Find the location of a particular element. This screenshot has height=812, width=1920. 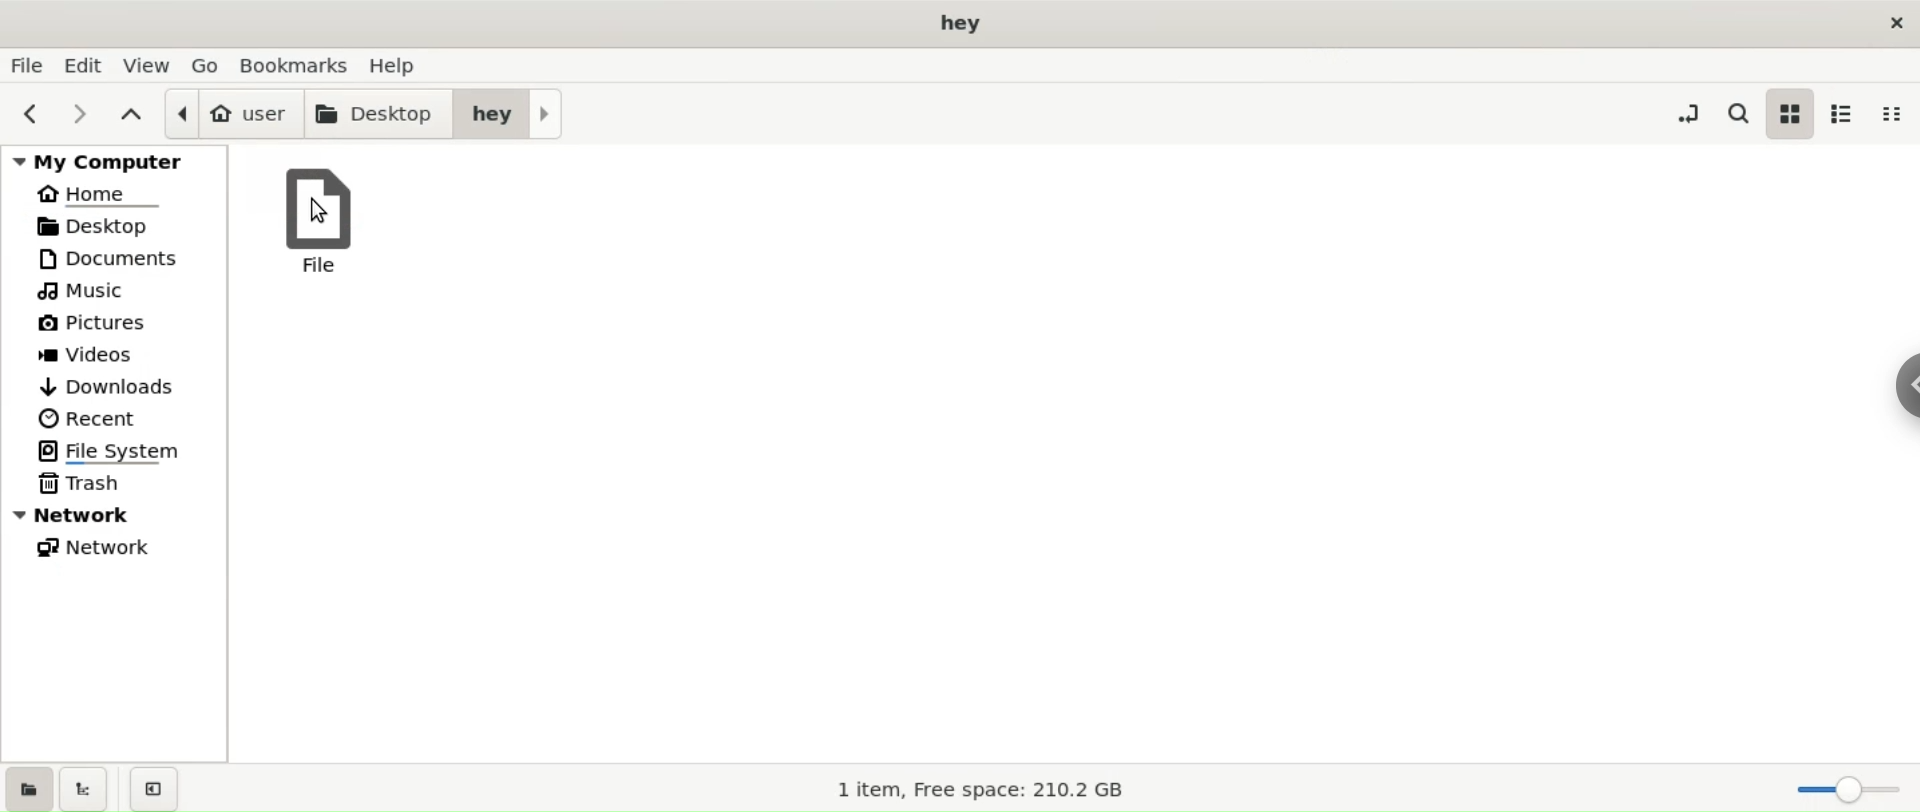

zoom is located at coordinates (1840, 787).